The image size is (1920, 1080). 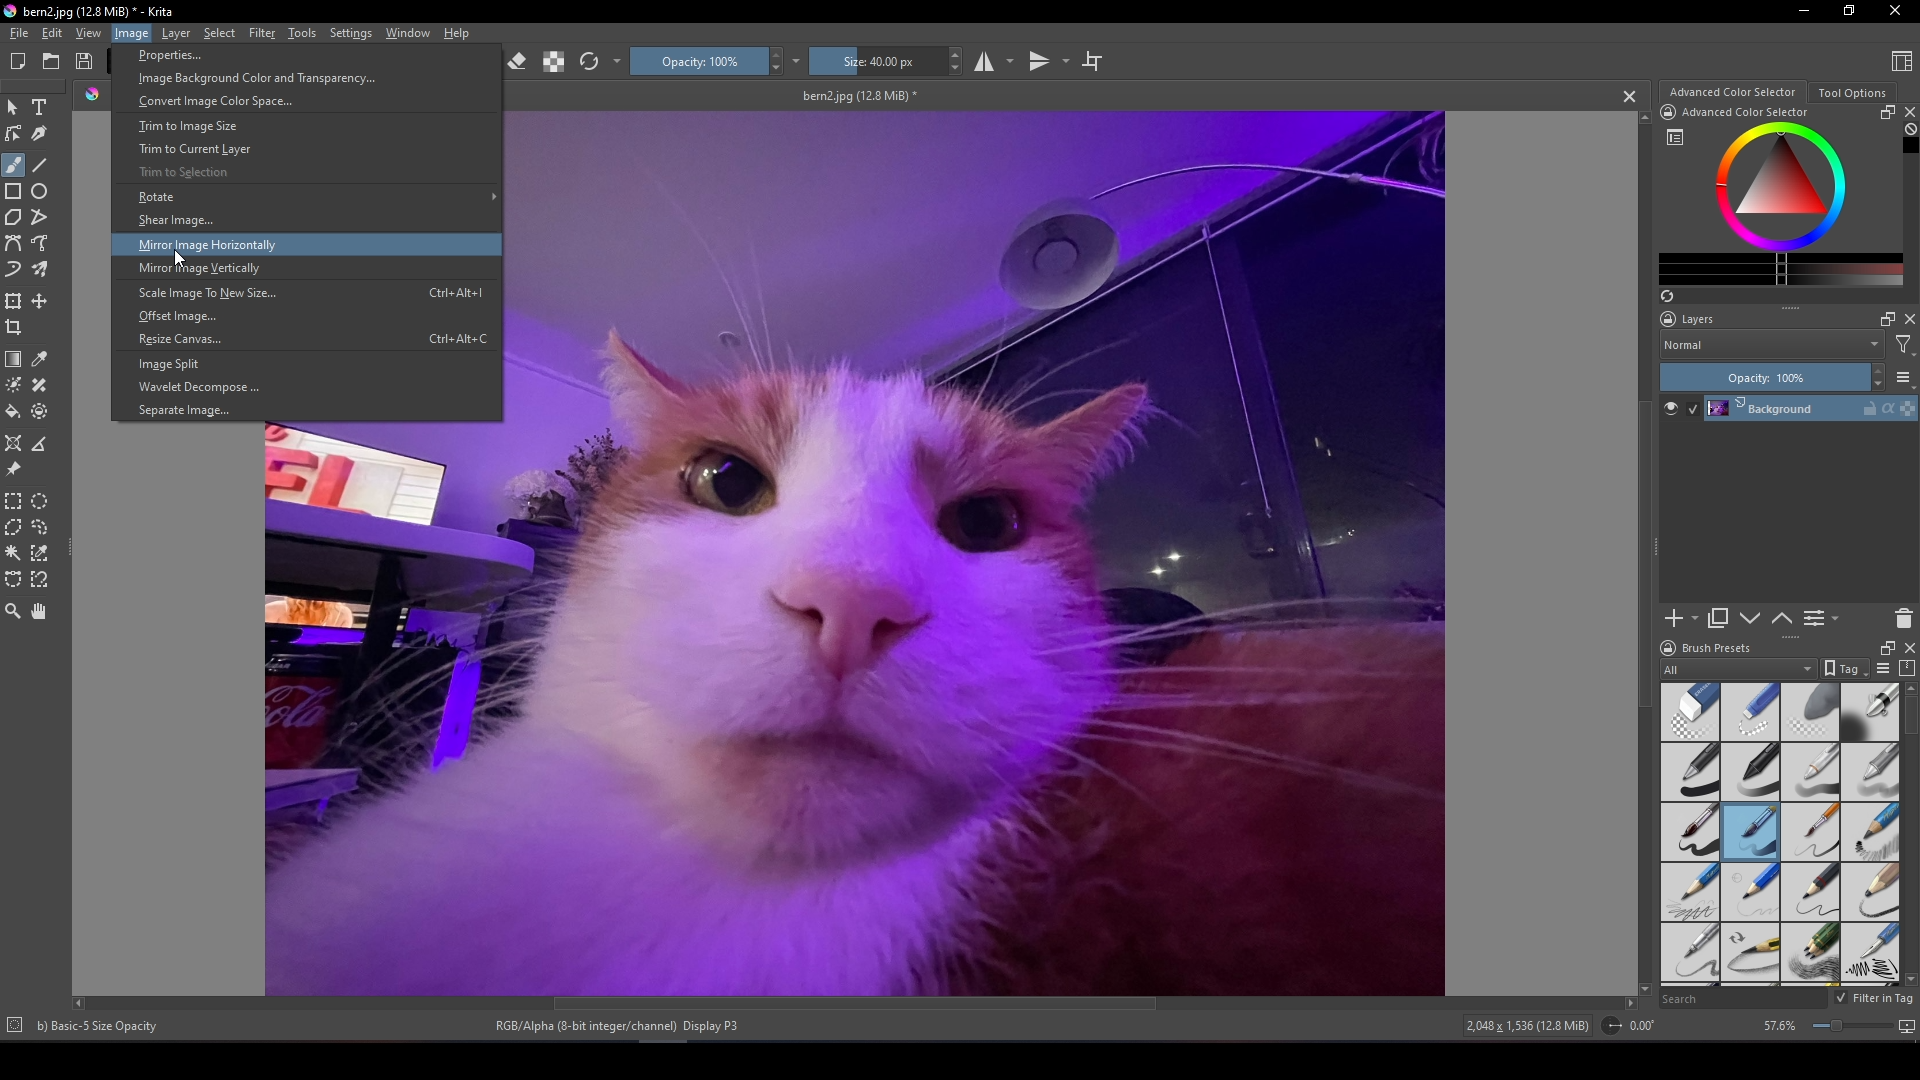 I want to click on Rectangular selection tool, so click(x=14, y=500).